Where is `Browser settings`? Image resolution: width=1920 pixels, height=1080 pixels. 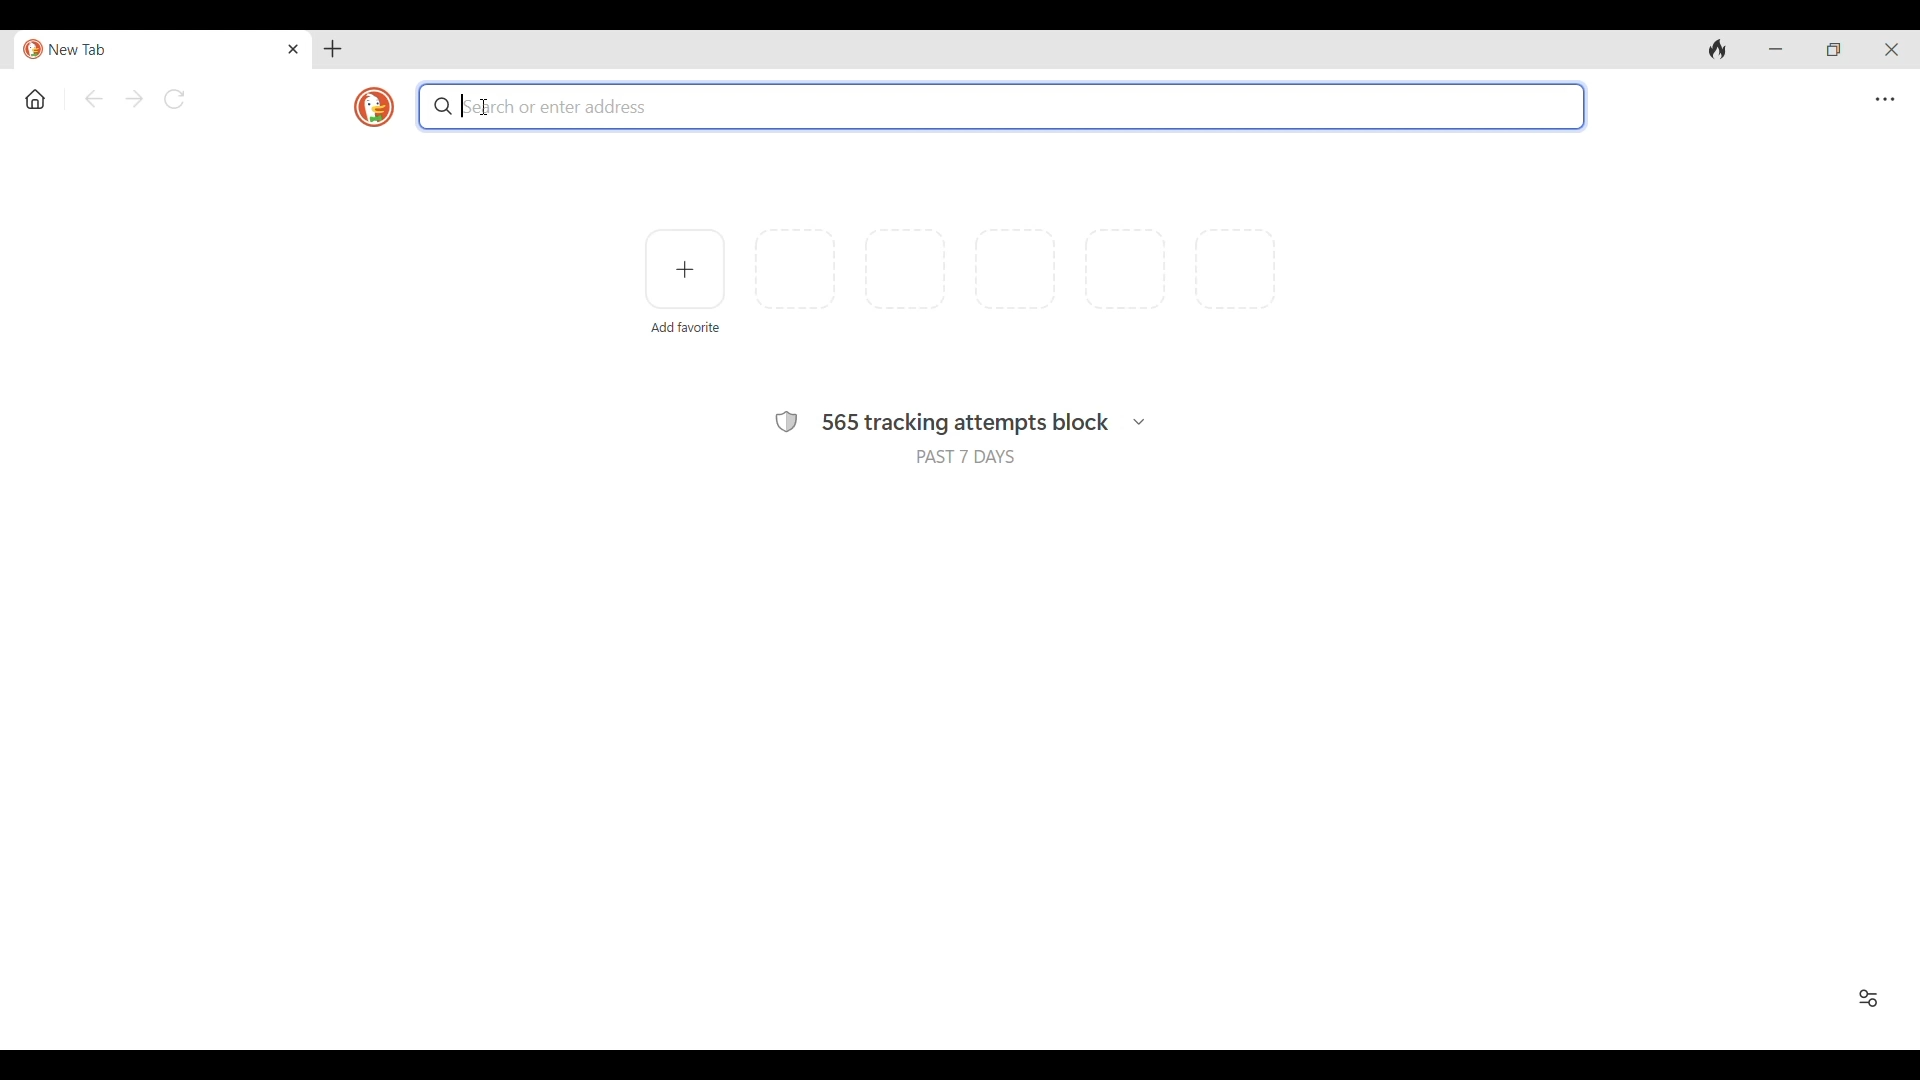
Browser settings is located at coordinates (1885, 100).